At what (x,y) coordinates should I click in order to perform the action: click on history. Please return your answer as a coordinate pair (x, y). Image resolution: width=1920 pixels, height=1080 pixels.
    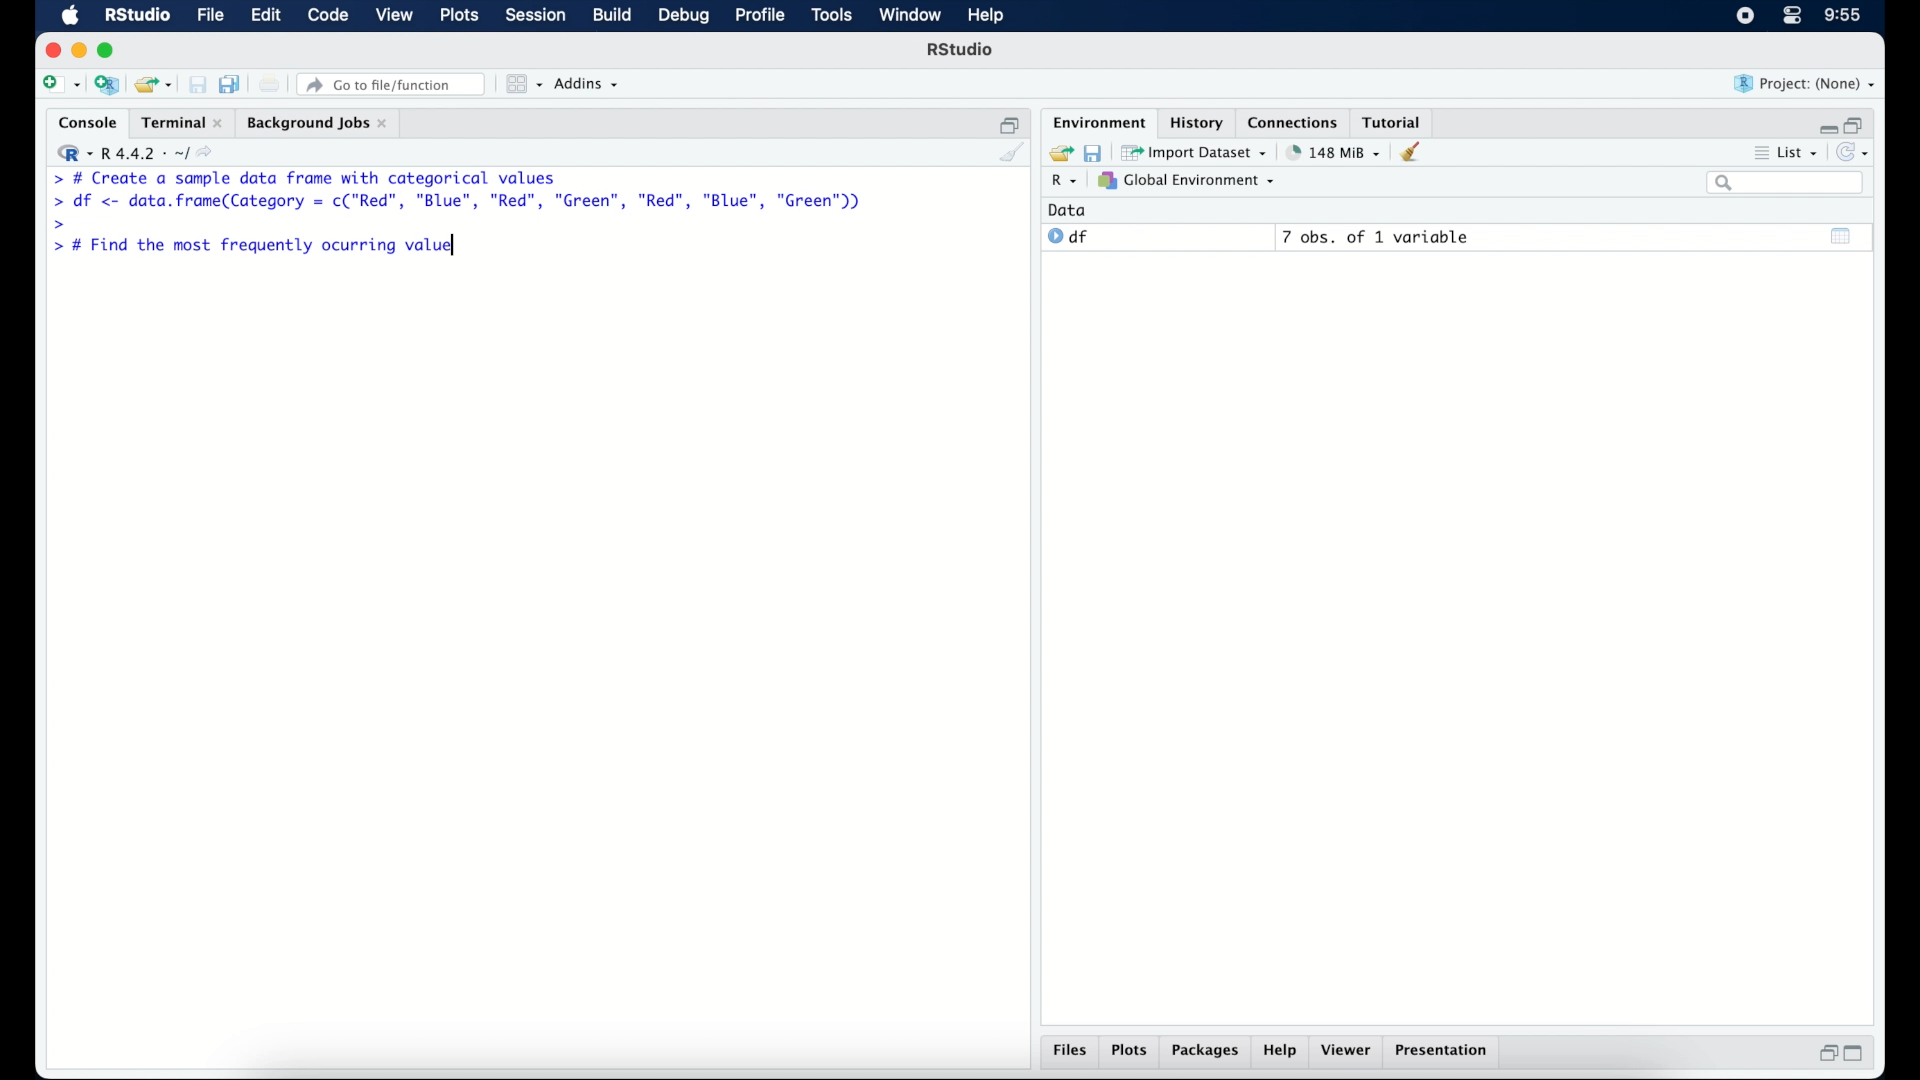
    Looking at the image, I should click on (1199, 122).